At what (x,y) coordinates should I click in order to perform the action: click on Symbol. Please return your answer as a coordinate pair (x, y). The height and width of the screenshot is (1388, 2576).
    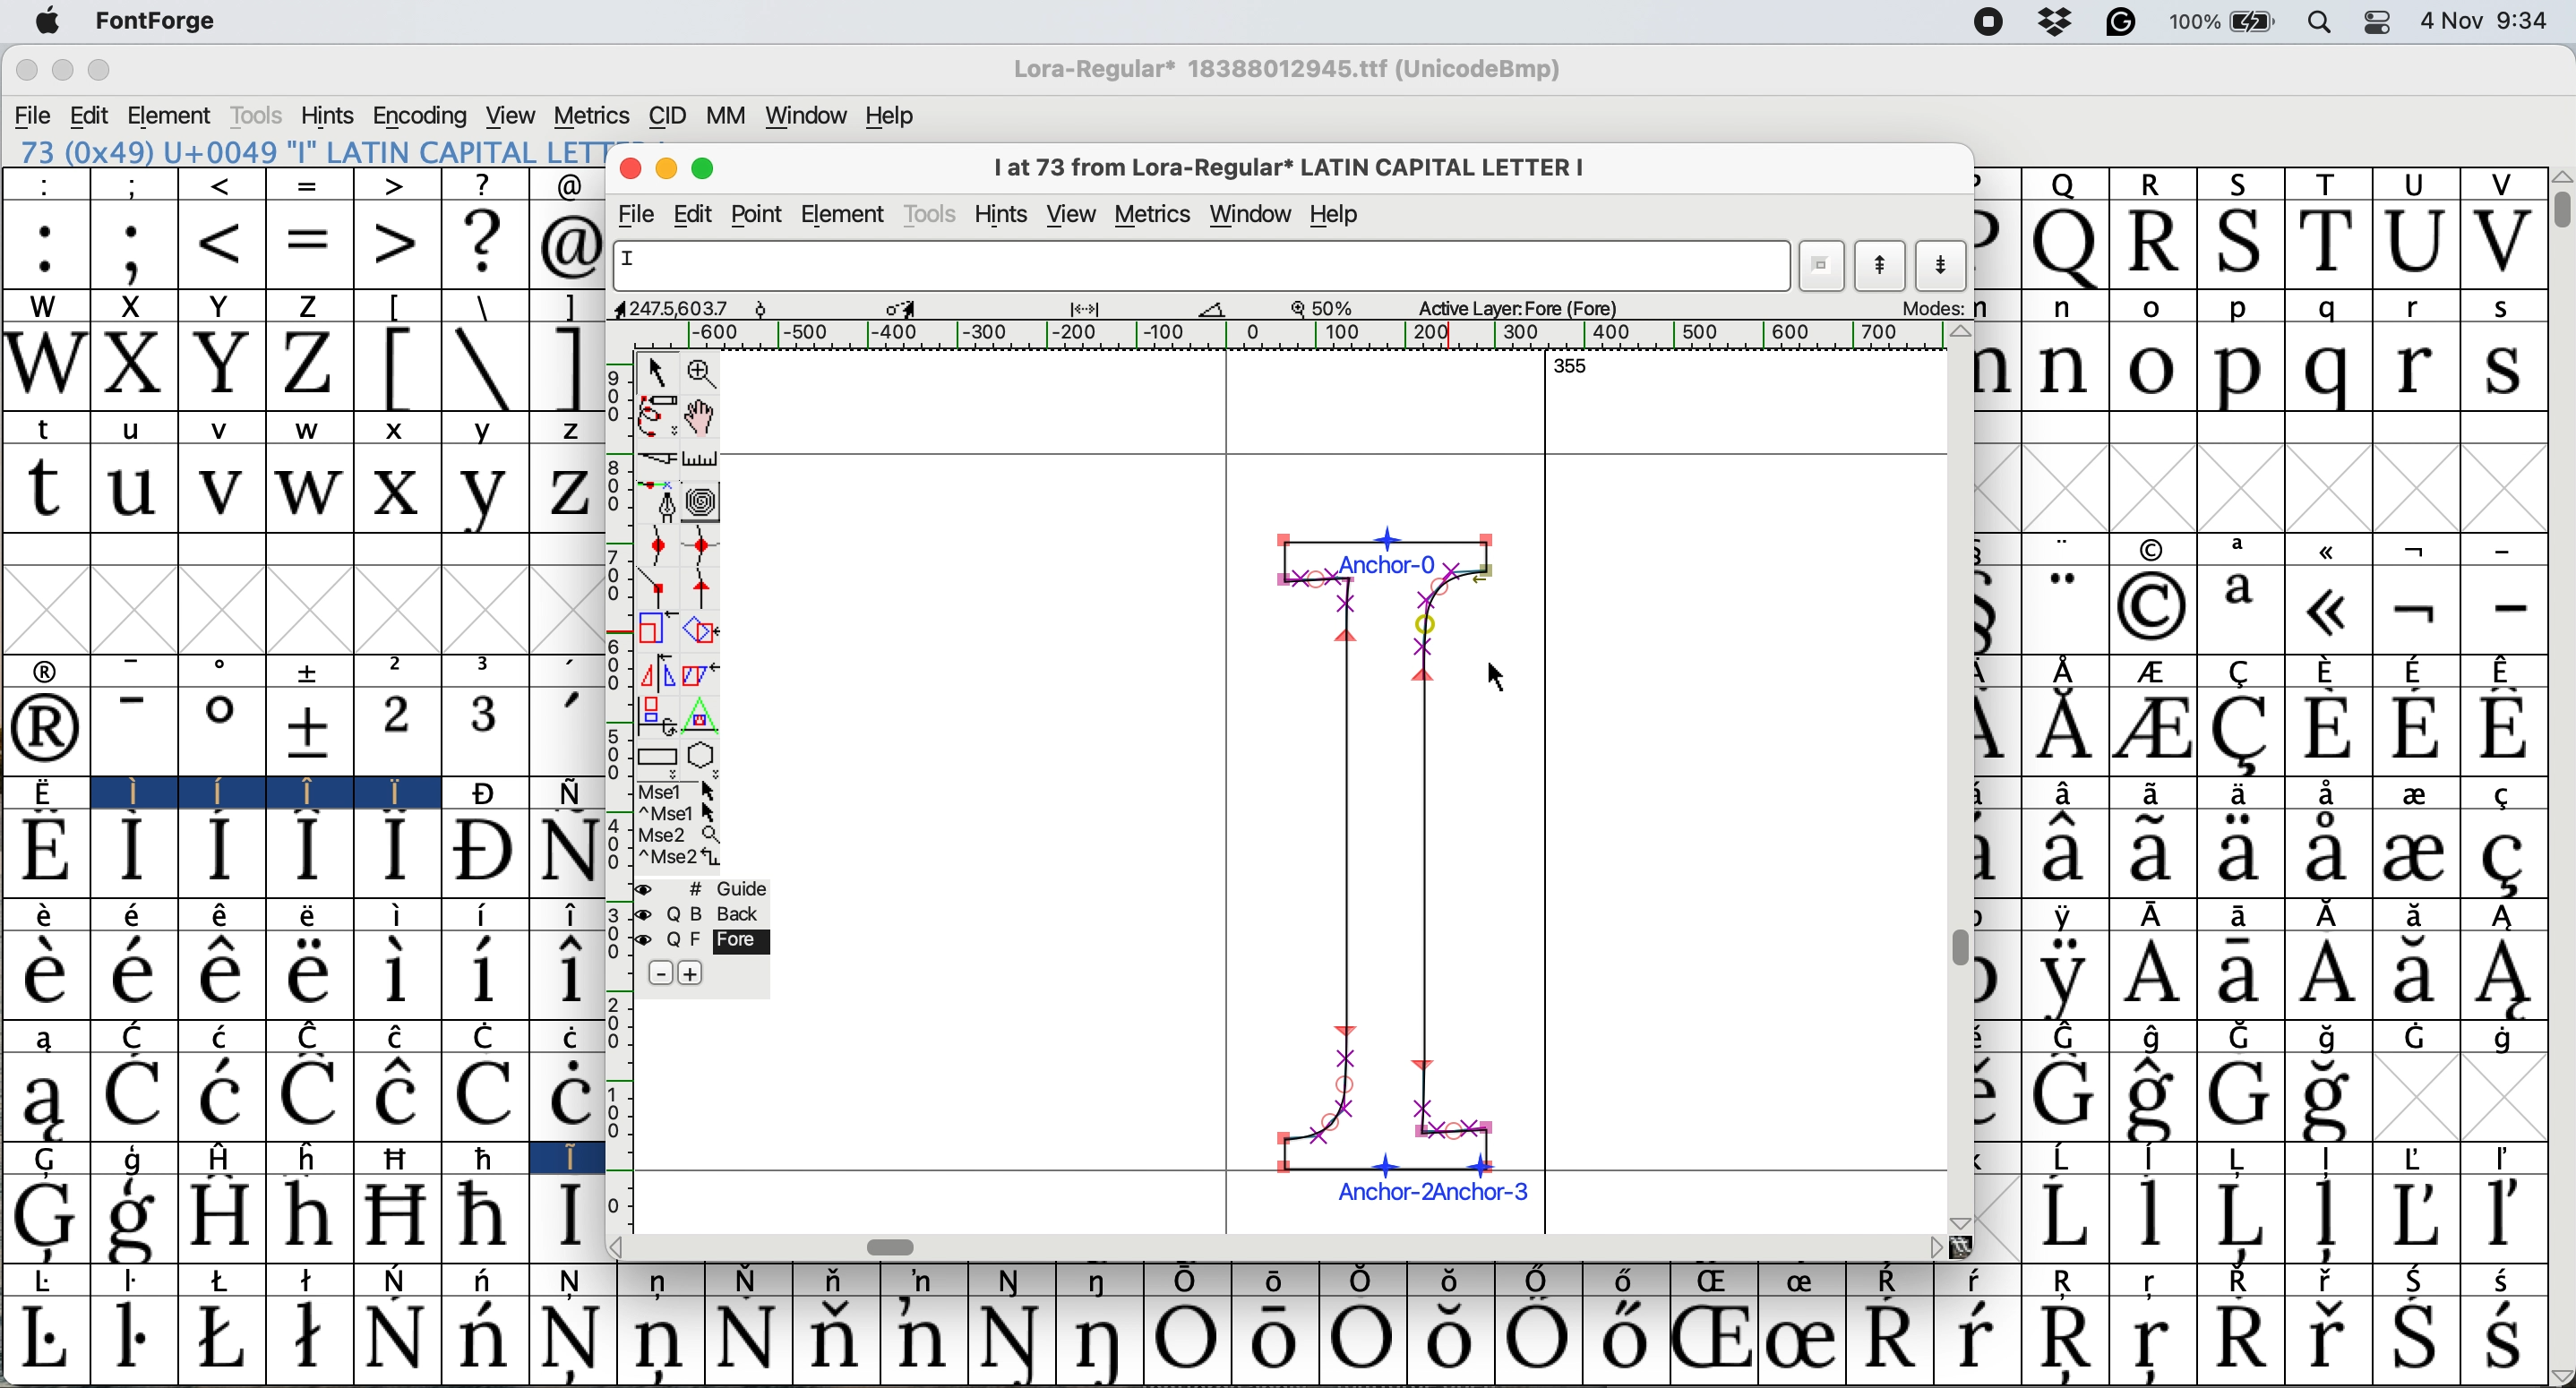
    Looking at the image, I should click on (397, 976).